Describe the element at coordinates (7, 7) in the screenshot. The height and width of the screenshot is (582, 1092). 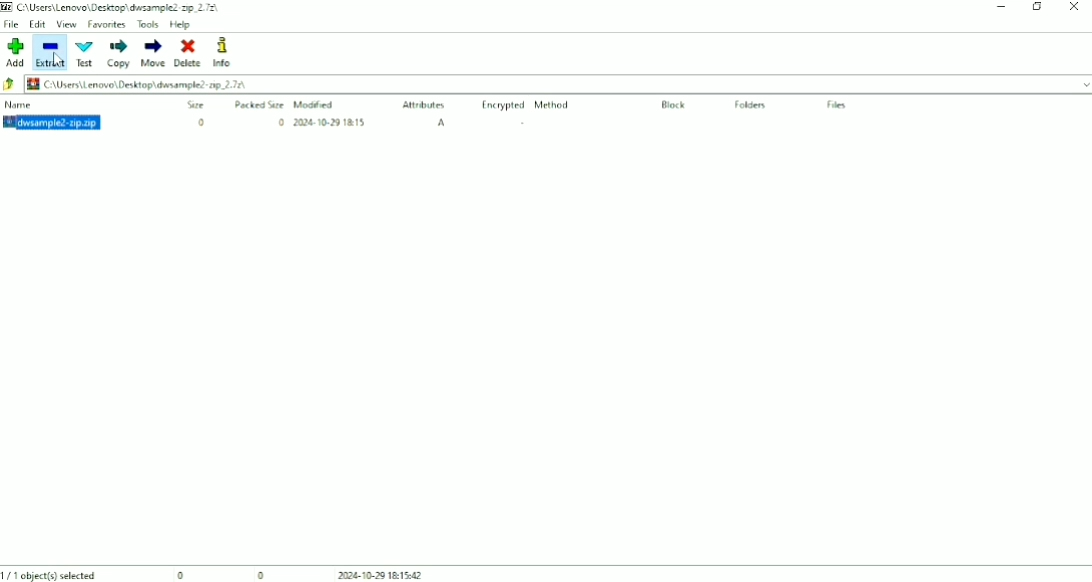
I see `Logo` at that location.